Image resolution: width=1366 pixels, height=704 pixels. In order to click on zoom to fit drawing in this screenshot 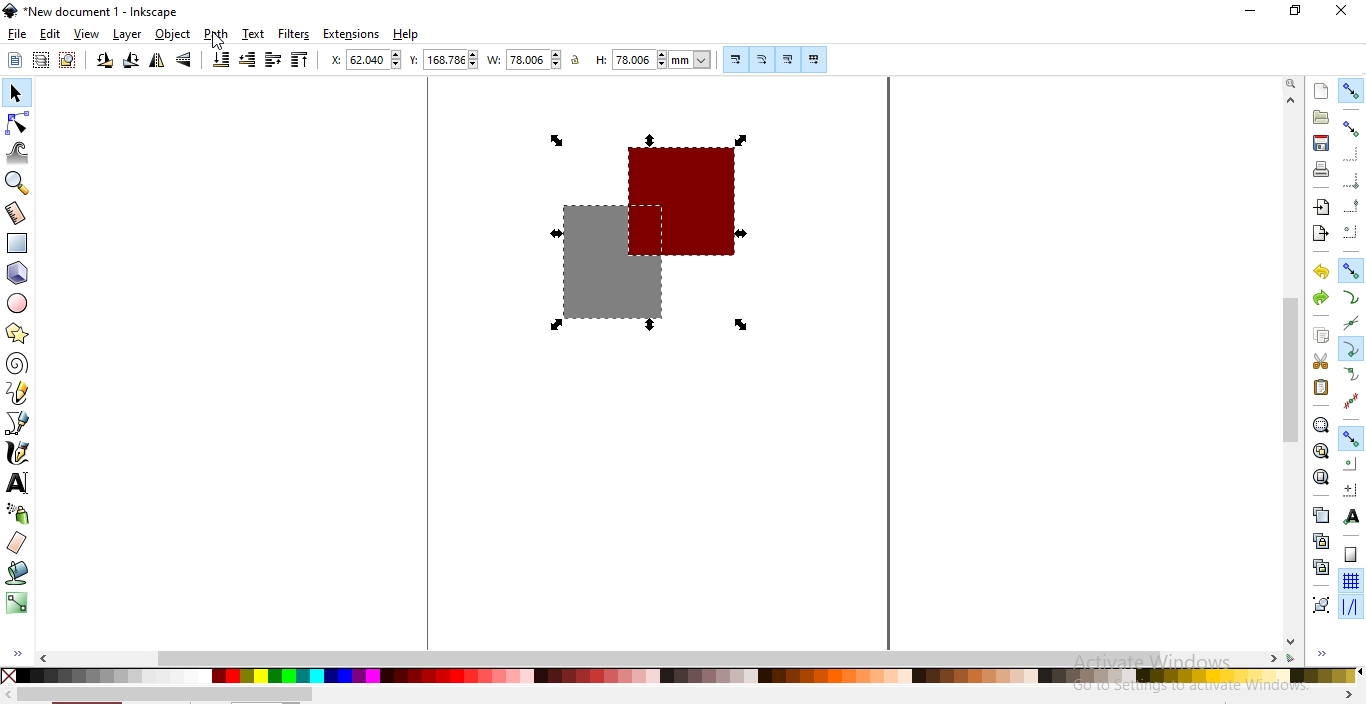, I will do `click(1320, 450)`.